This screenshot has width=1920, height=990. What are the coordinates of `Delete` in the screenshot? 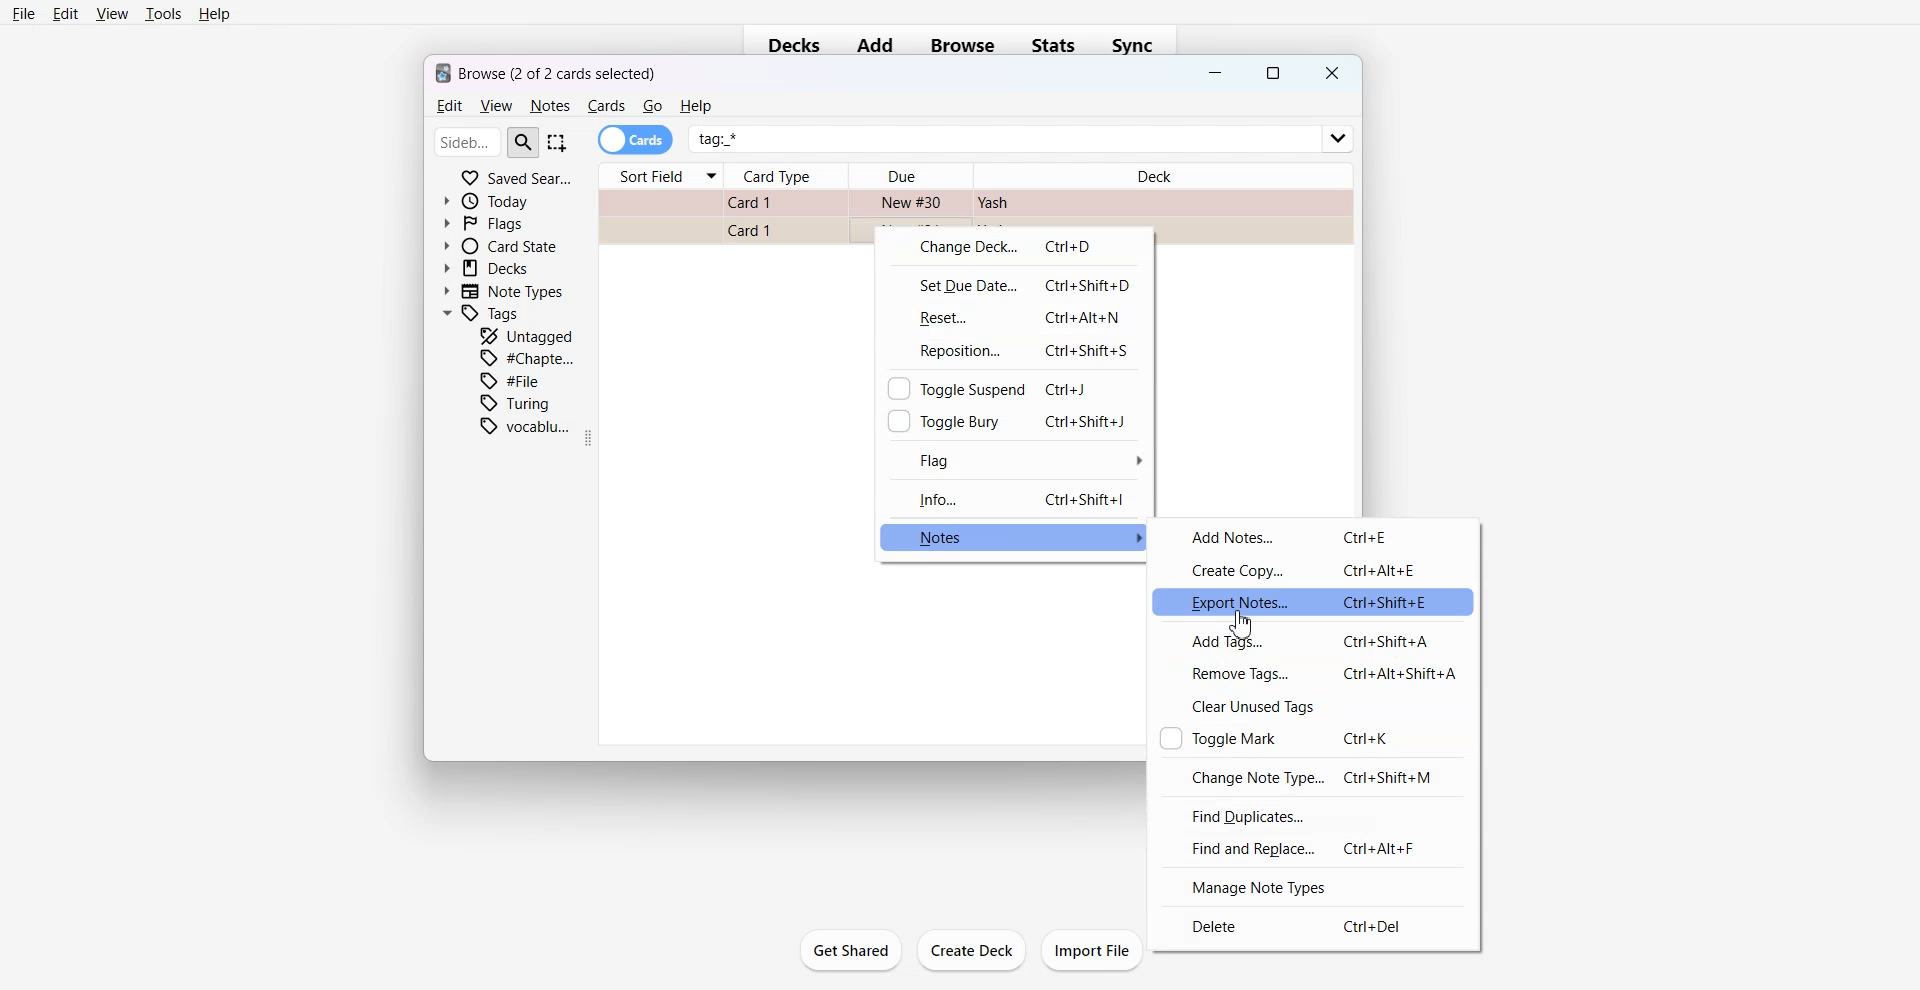 It's located at (1309, 927).